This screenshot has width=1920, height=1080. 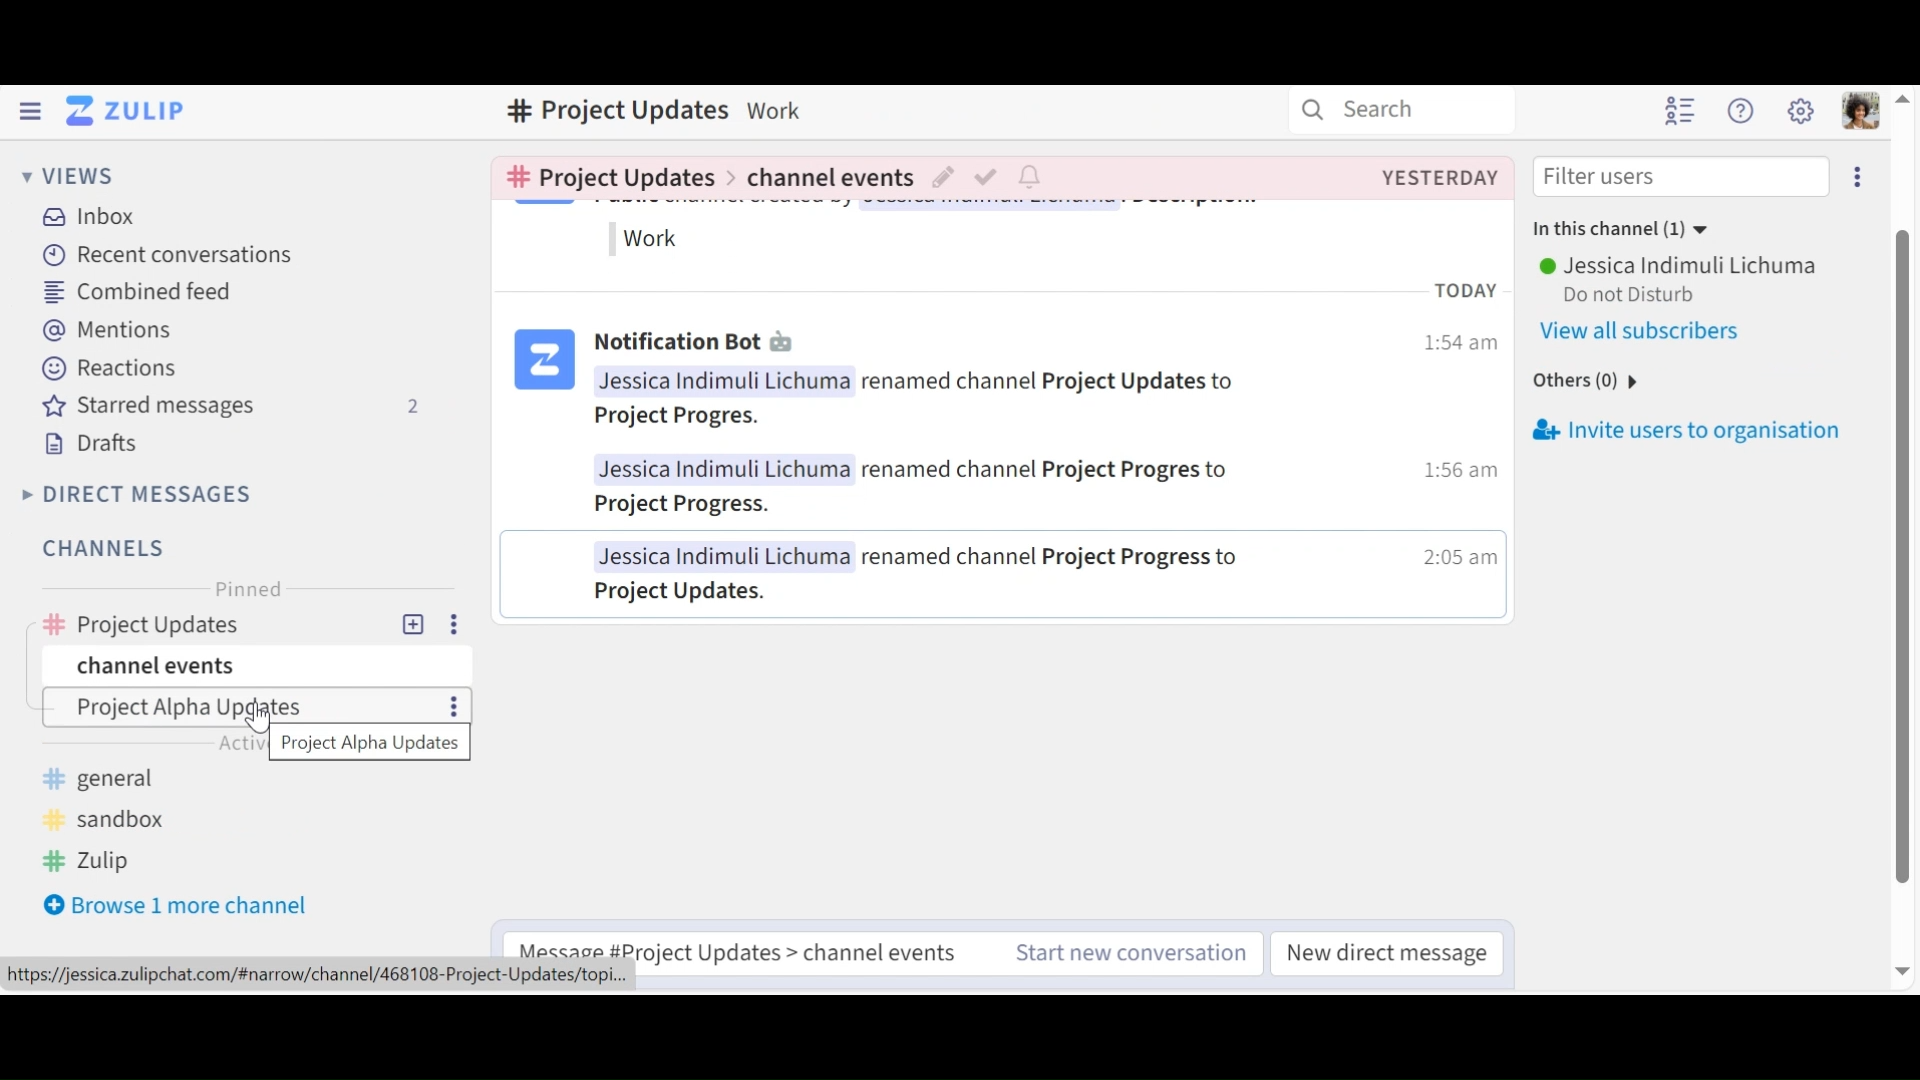 I want to click on 2:05am |, so click(x=1459, y=563).